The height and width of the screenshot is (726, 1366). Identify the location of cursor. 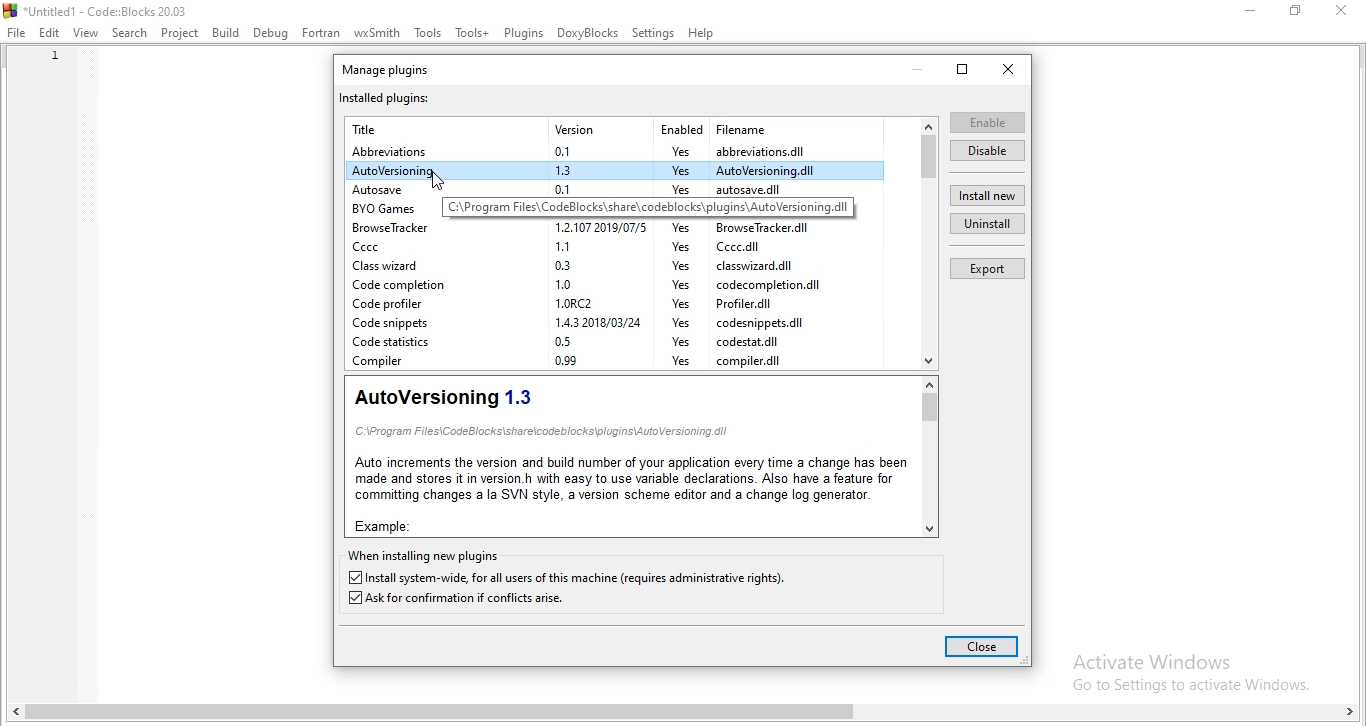
(440, 181).